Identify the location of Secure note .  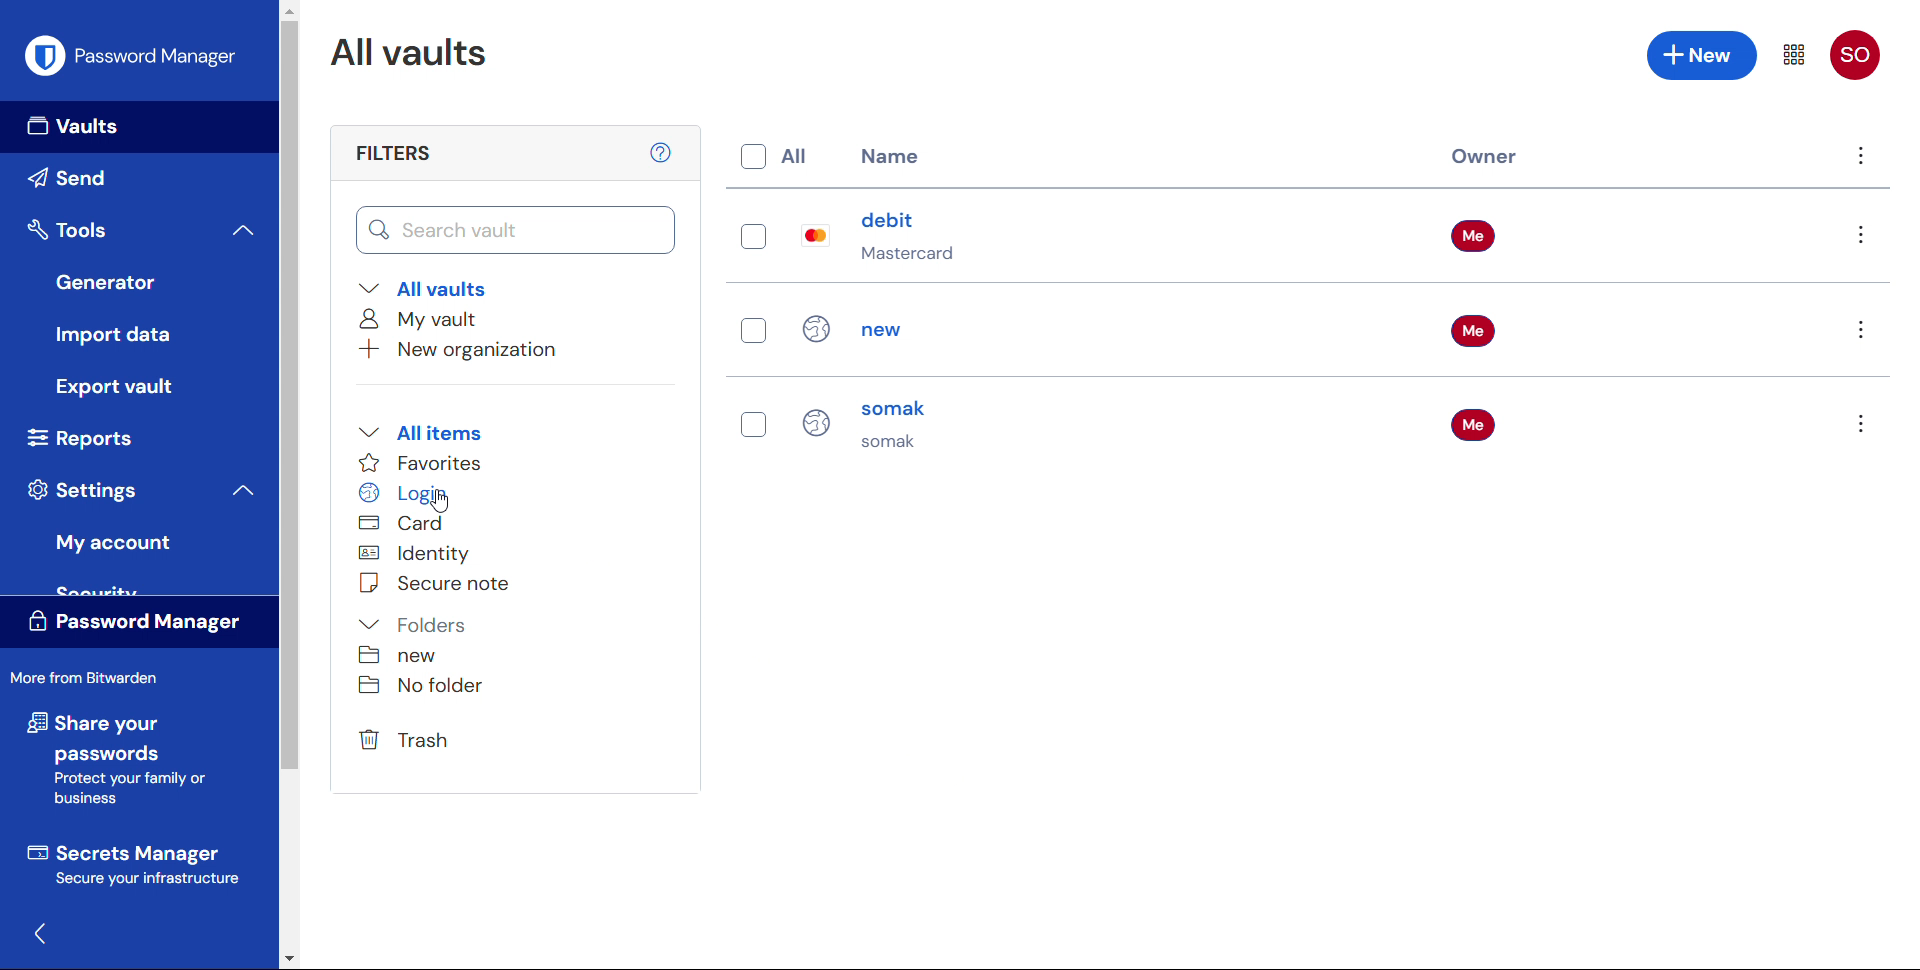
(436, 583).